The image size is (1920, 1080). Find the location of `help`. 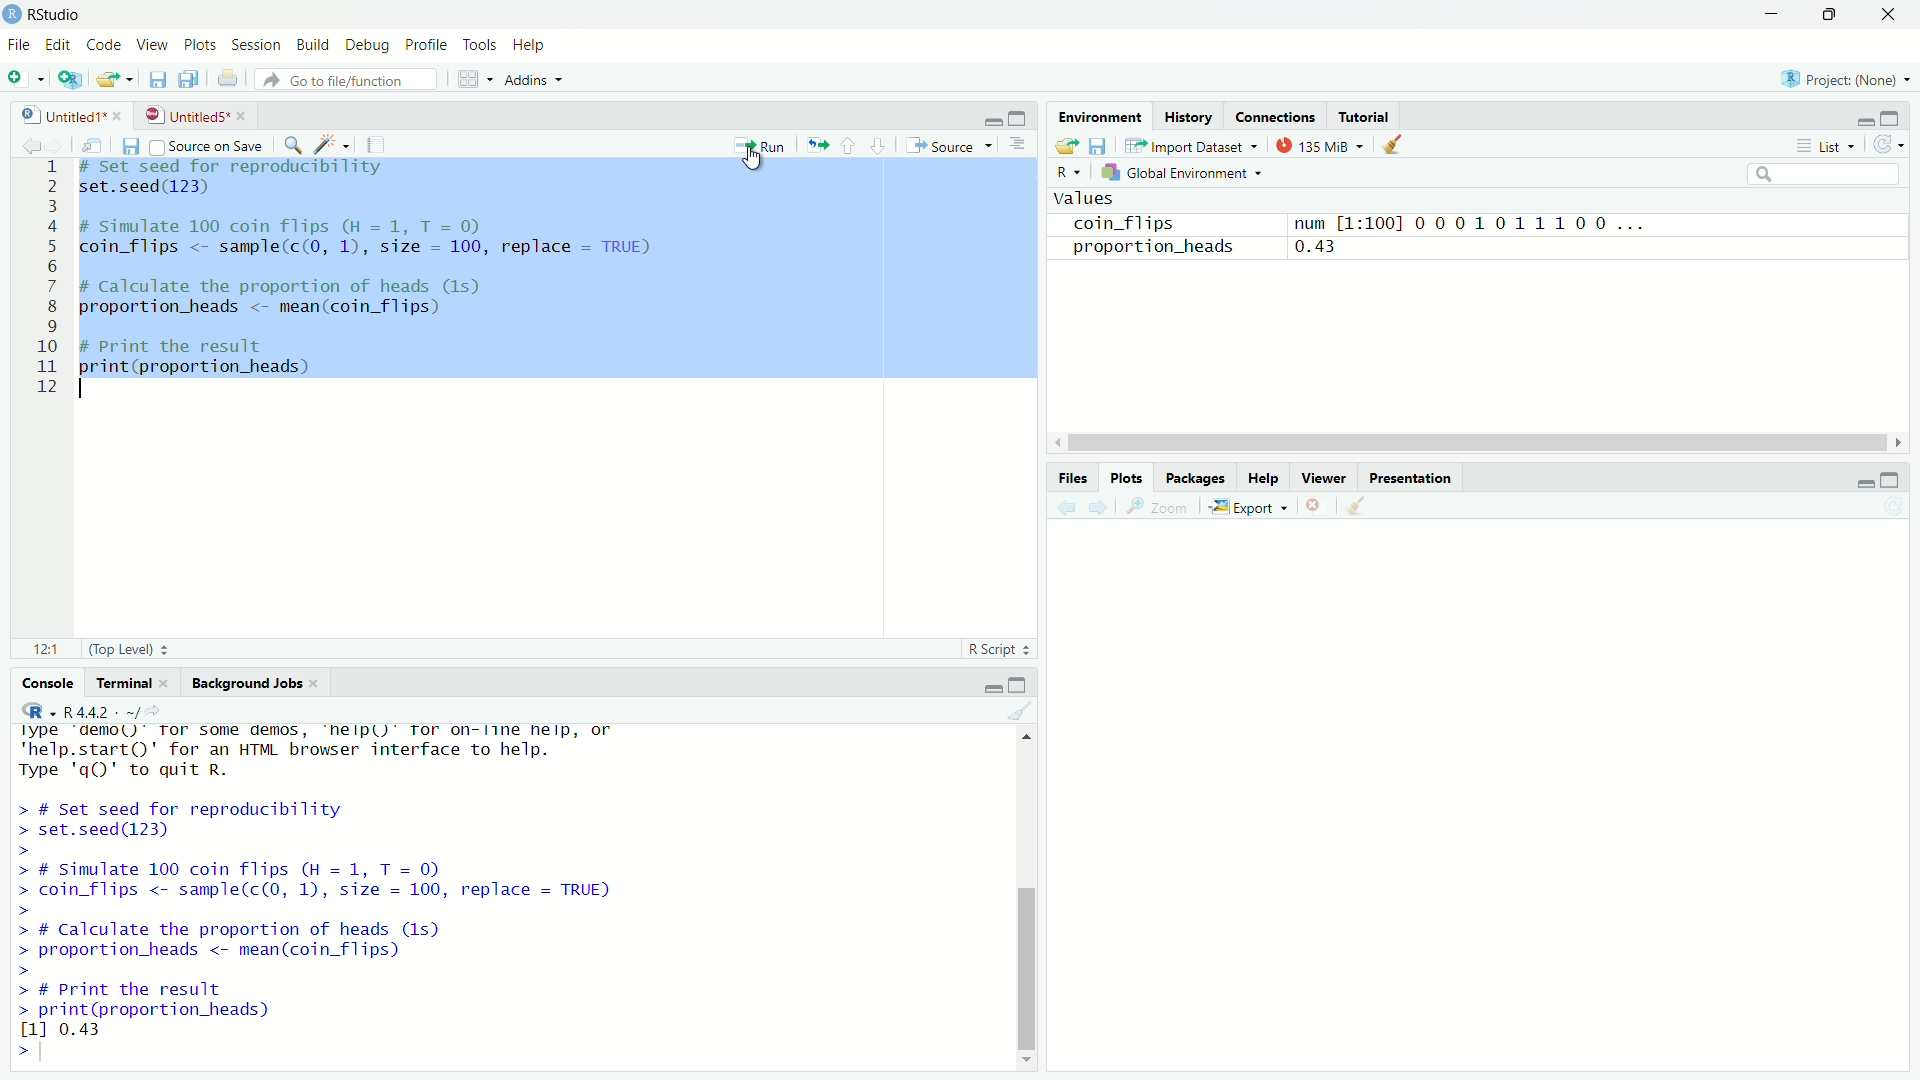

help is located at coordinates (533, 44).